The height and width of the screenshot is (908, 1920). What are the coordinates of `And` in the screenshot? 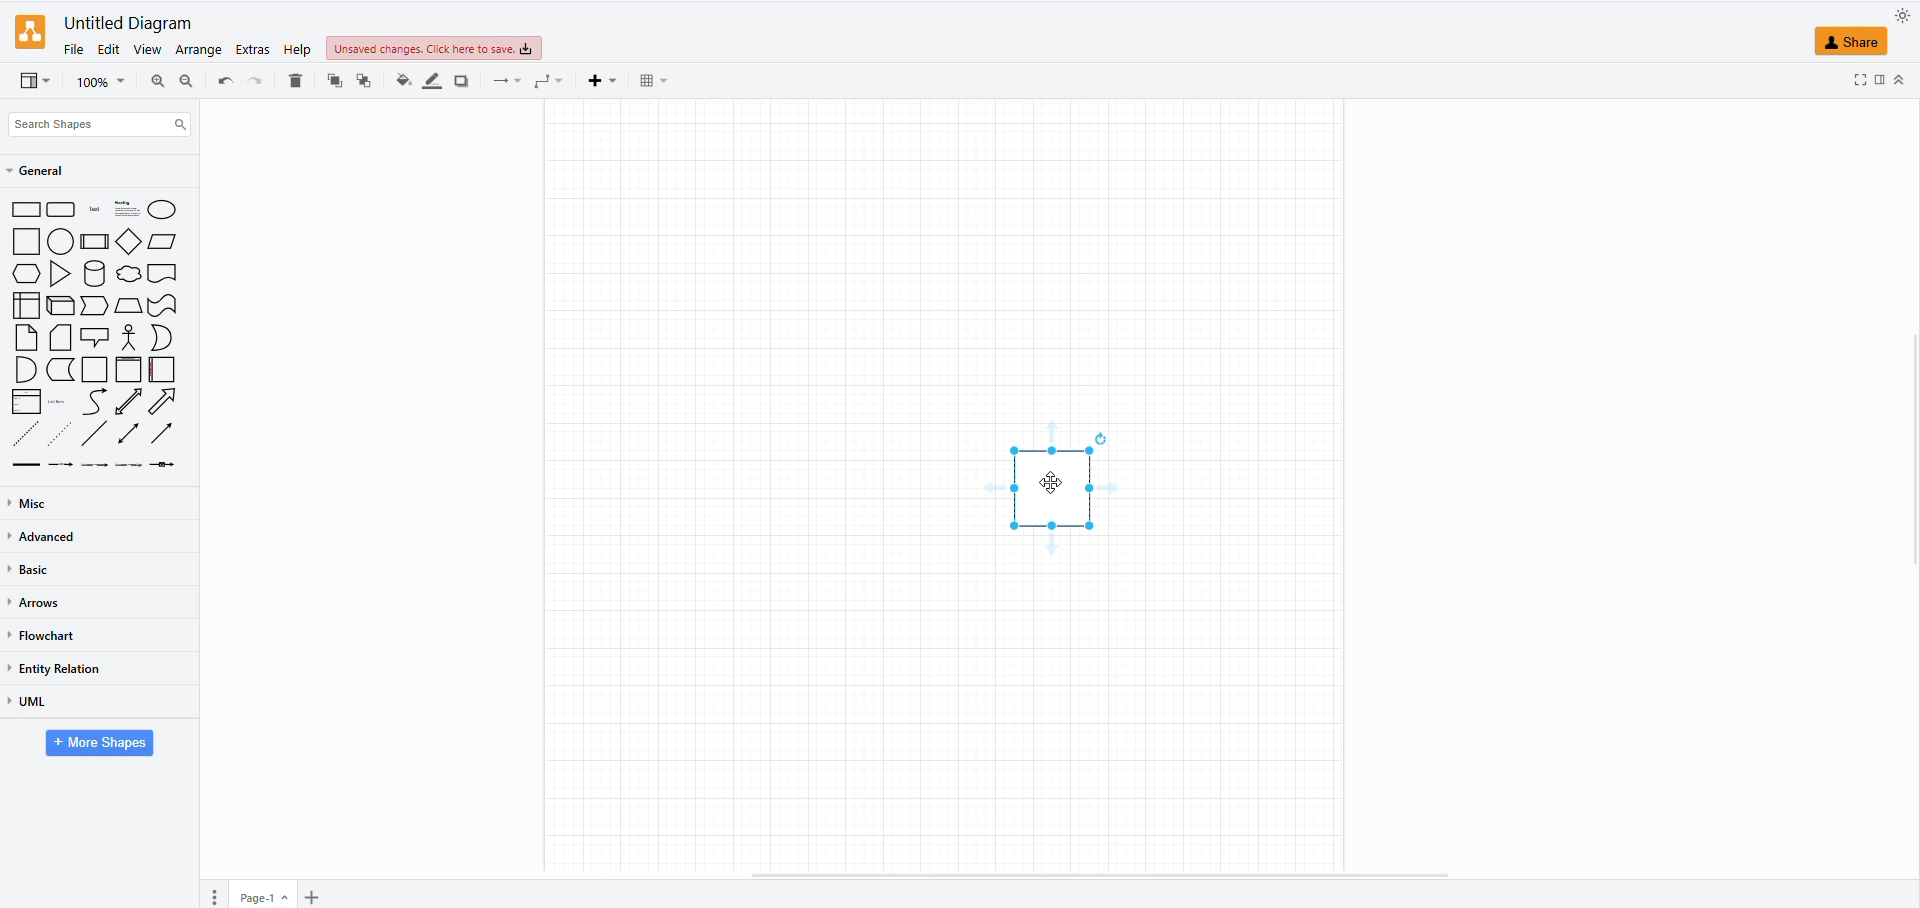 It's located at (27, 370).